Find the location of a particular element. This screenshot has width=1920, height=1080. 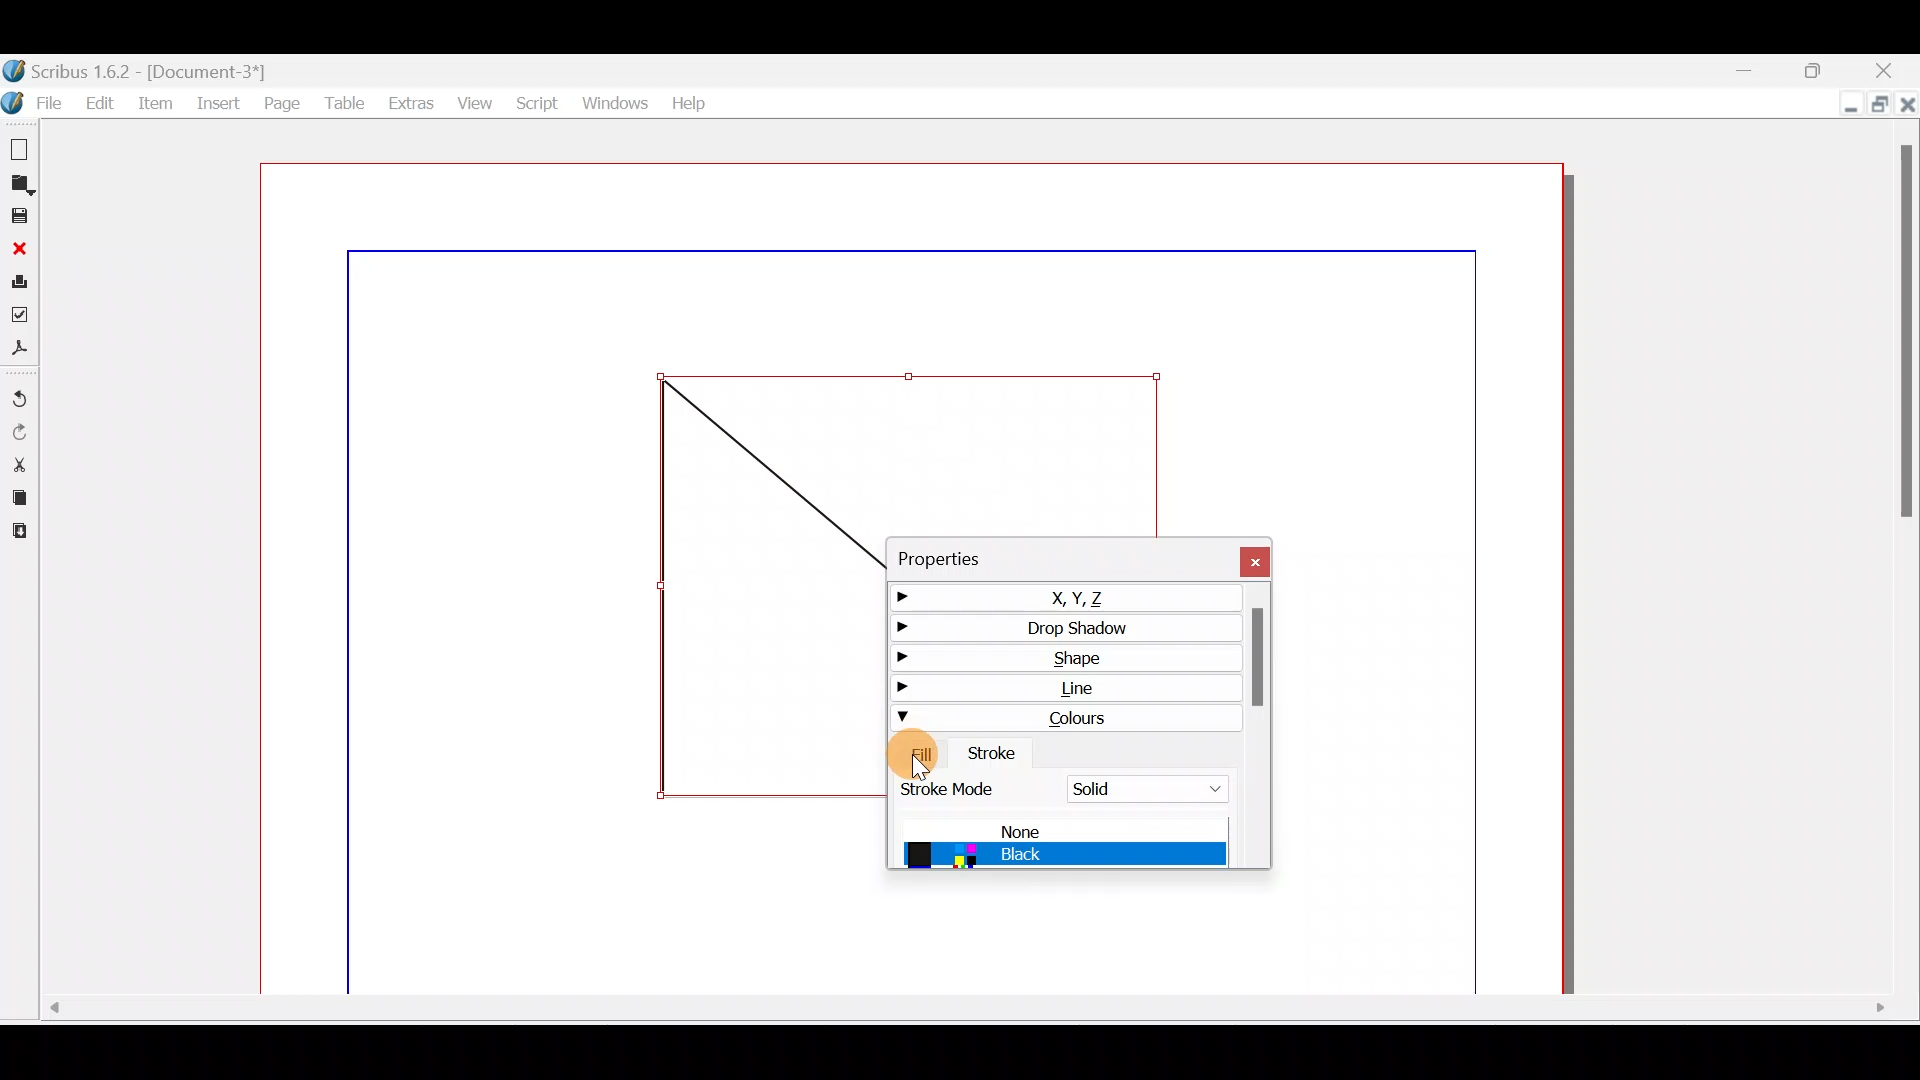

Maximise is located at coordinates (1823, 69).